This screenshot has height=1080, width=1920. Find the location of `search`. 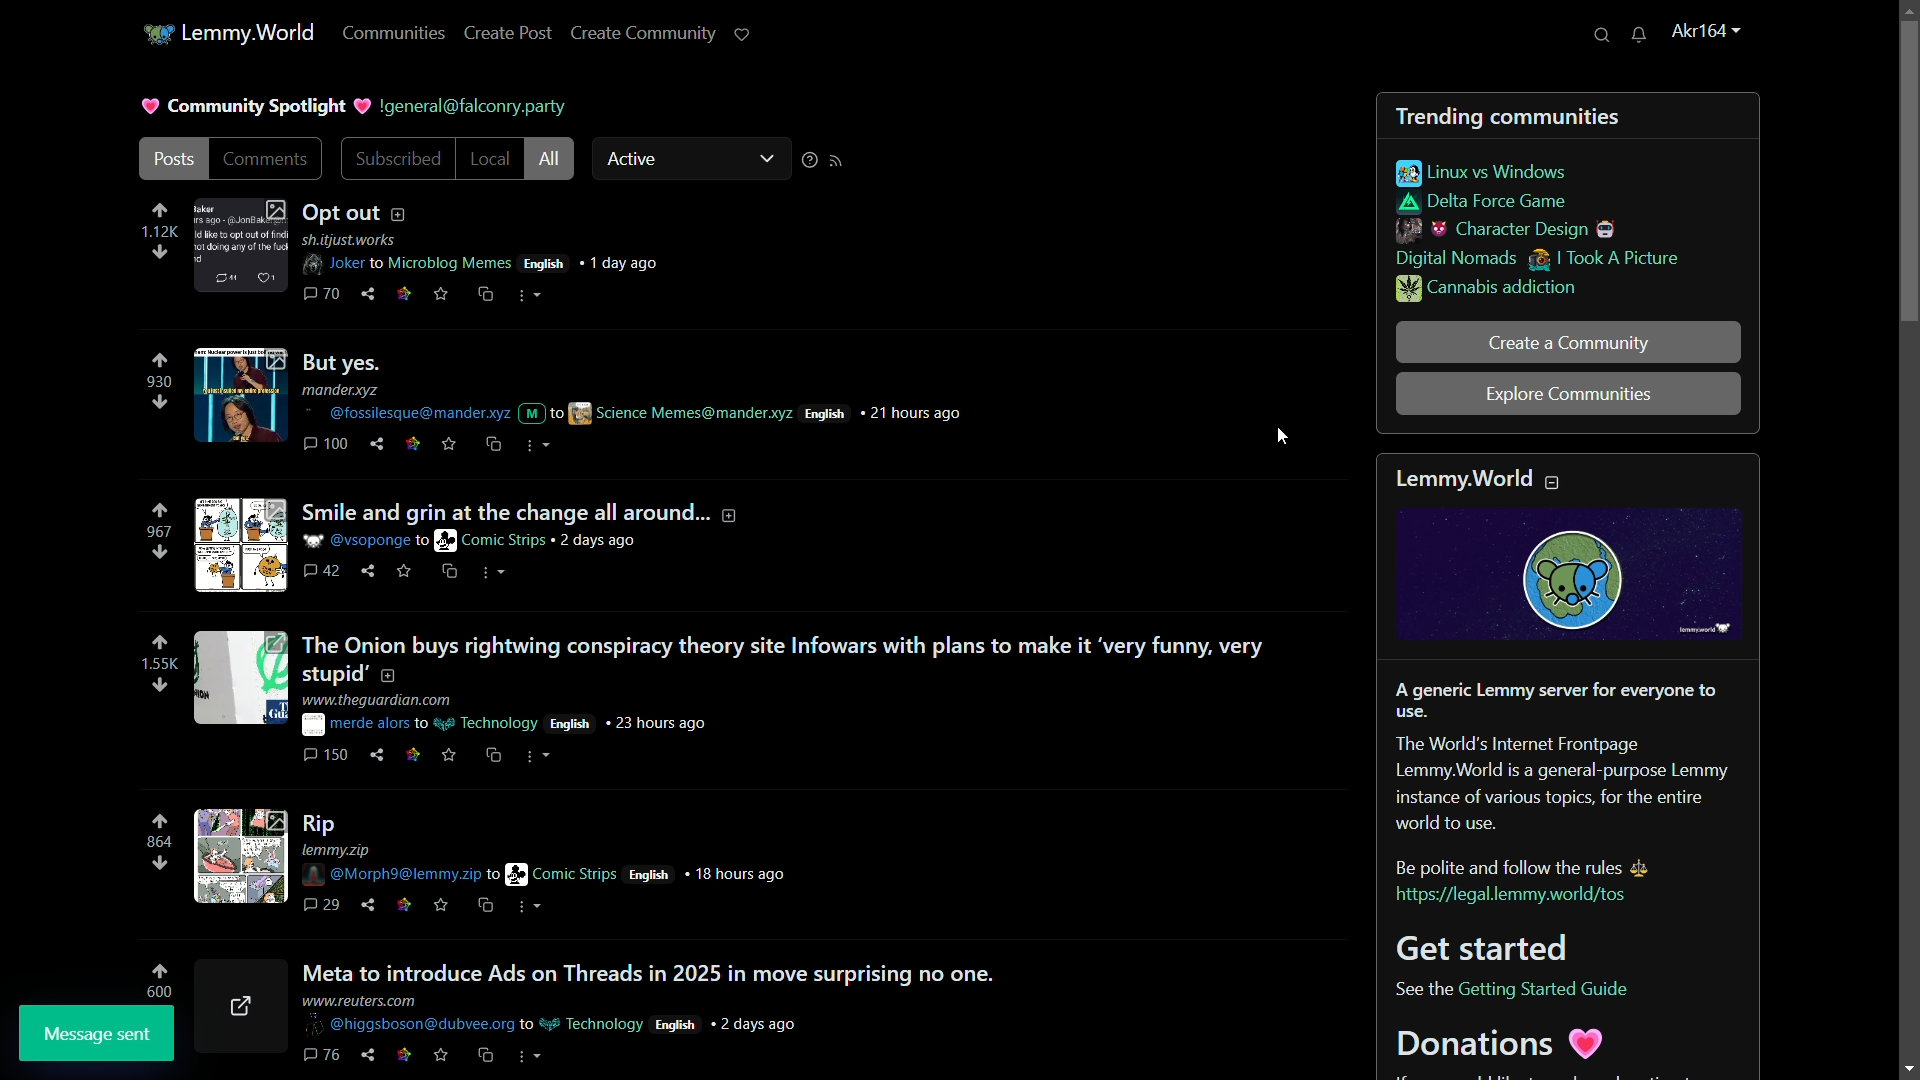

search is located at coordinates (1603, 33).